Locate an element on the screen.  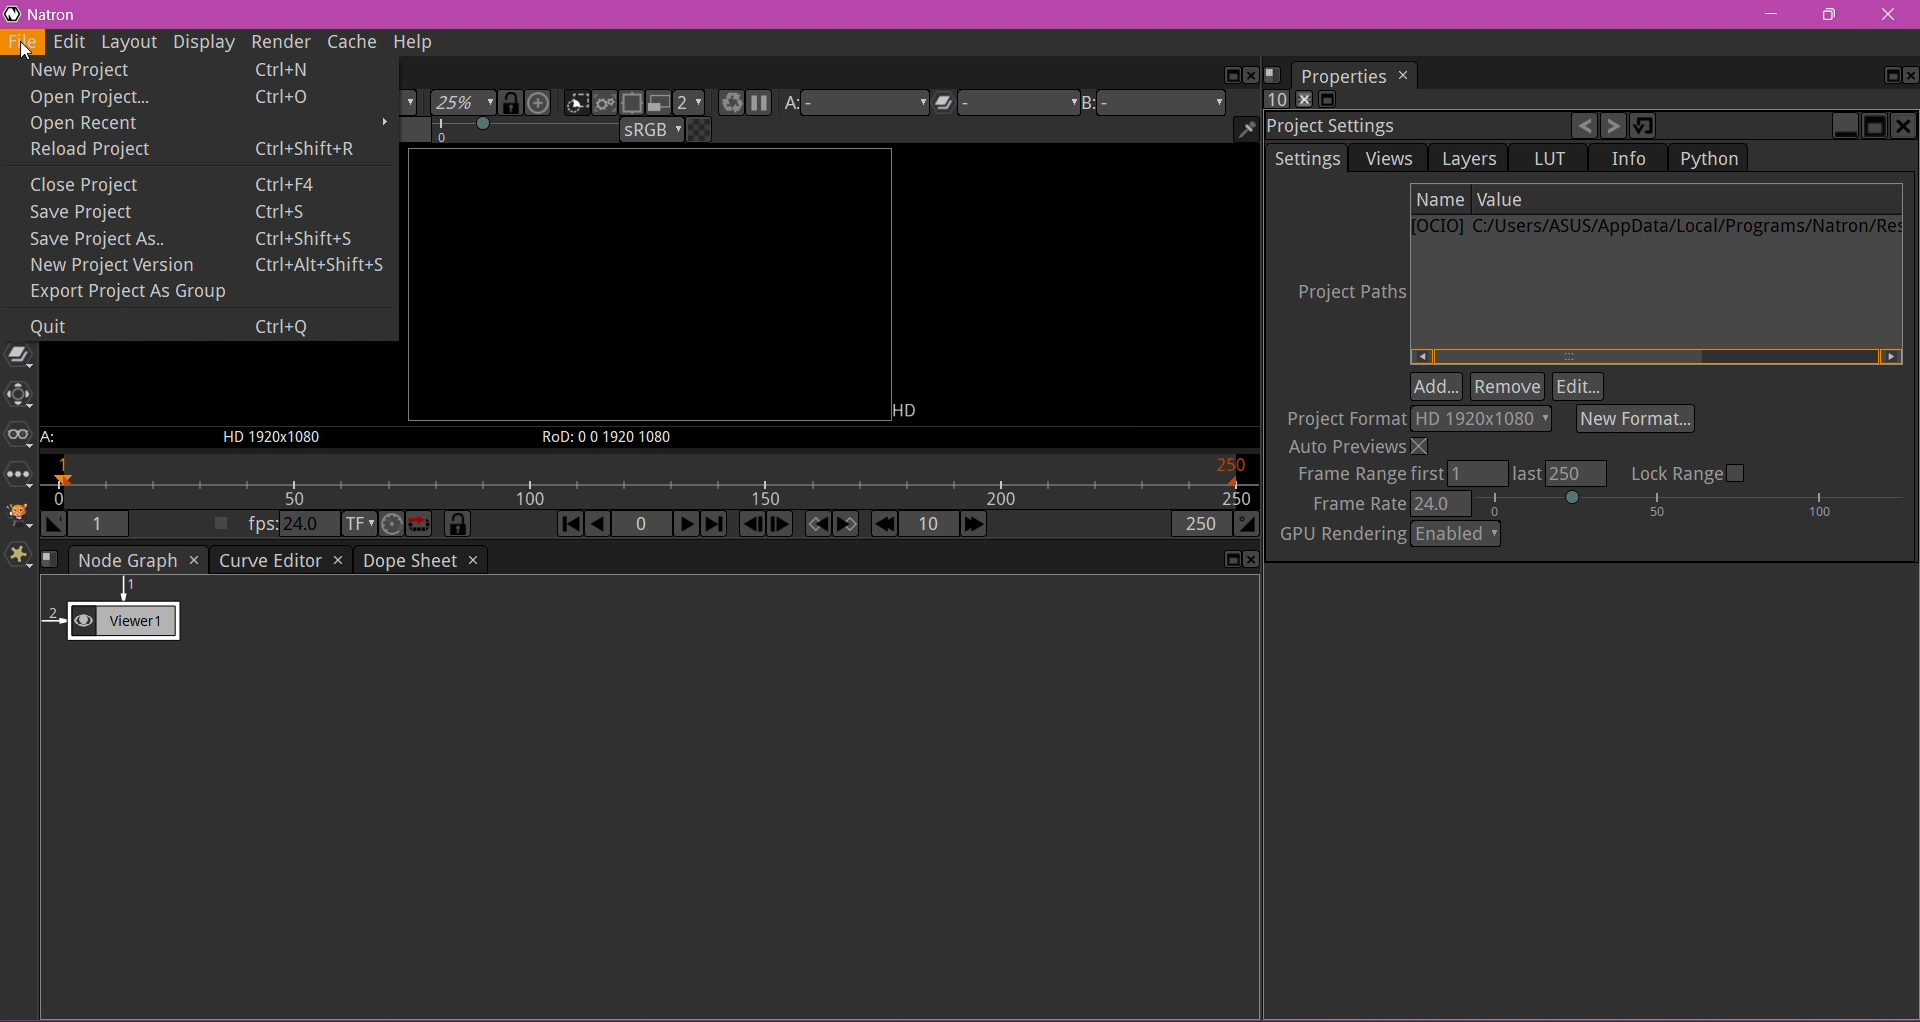
When enabled, all viewers will be synchronied to the same portion of the image in the viewport is located at coordinates (512, 106).